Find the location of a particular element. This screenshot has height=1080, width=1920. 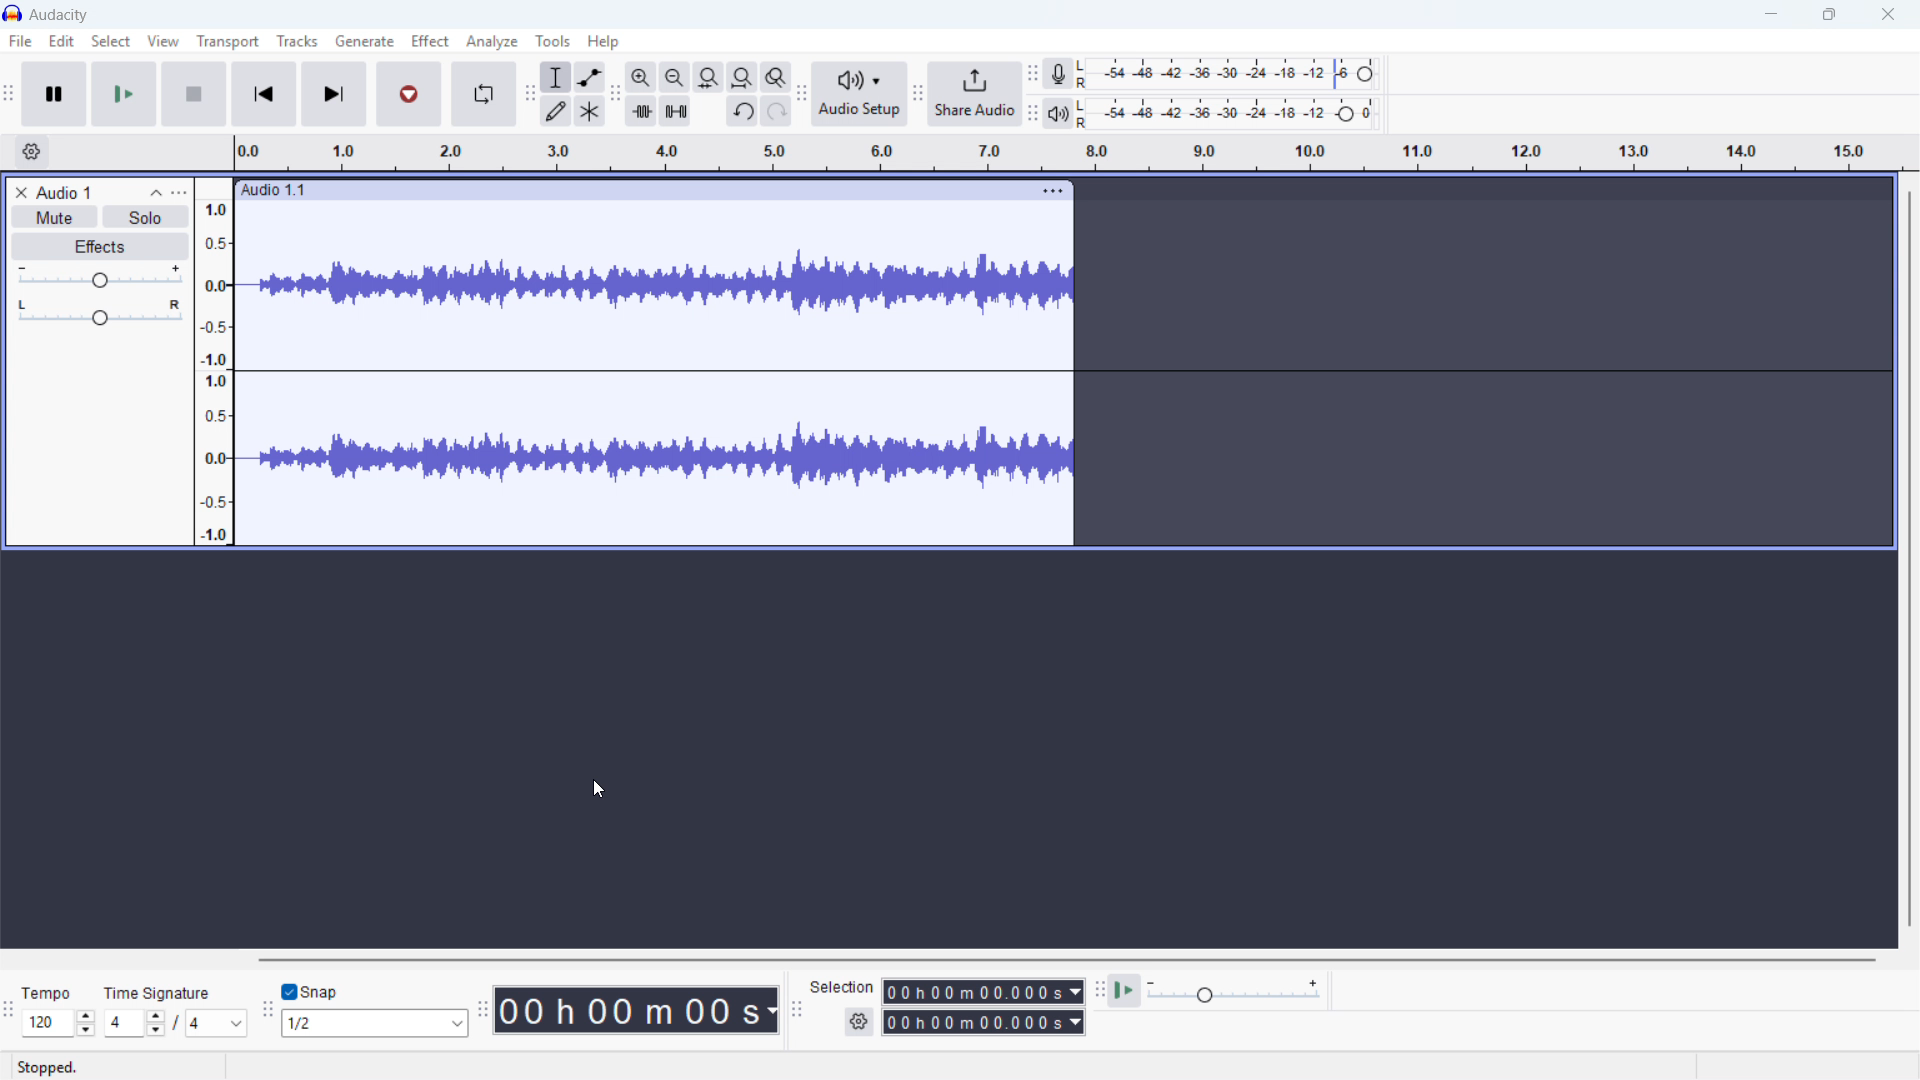

Click to drag is located at coordinates (620, 191).